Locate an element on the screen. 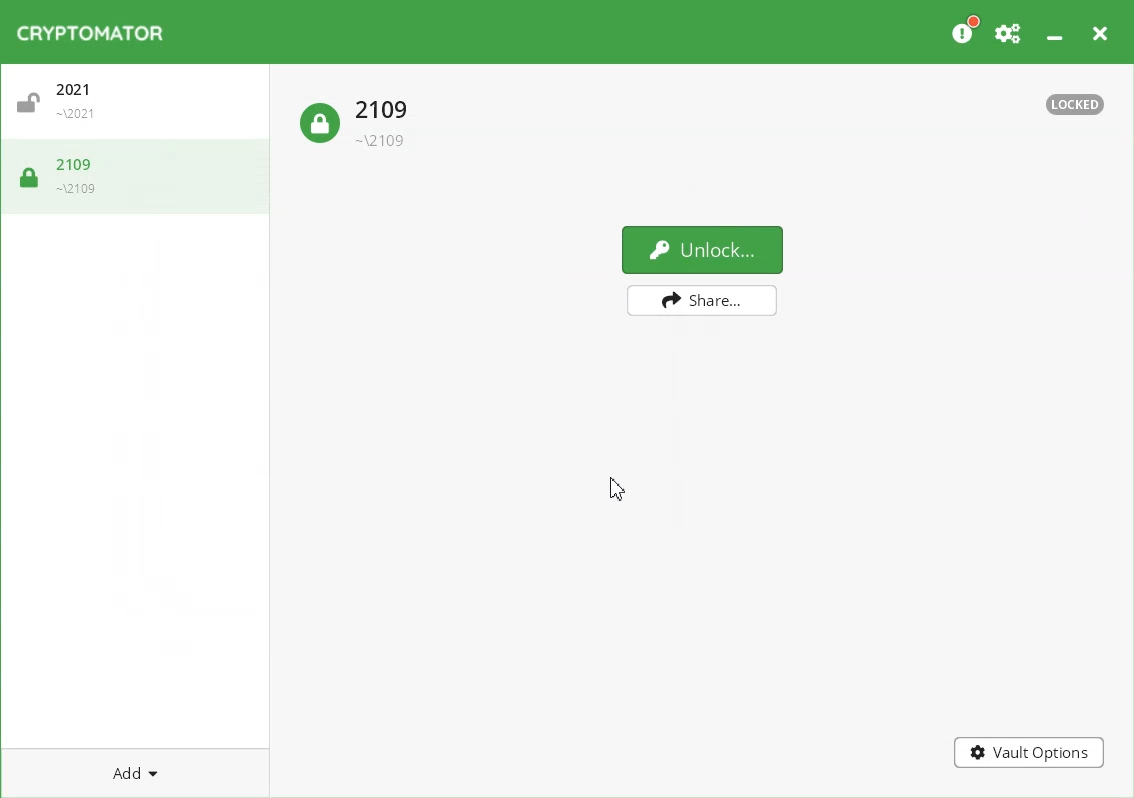 The width and height of the screenshot is (1134, 798). Cursor is located at coordinates (615, 490).